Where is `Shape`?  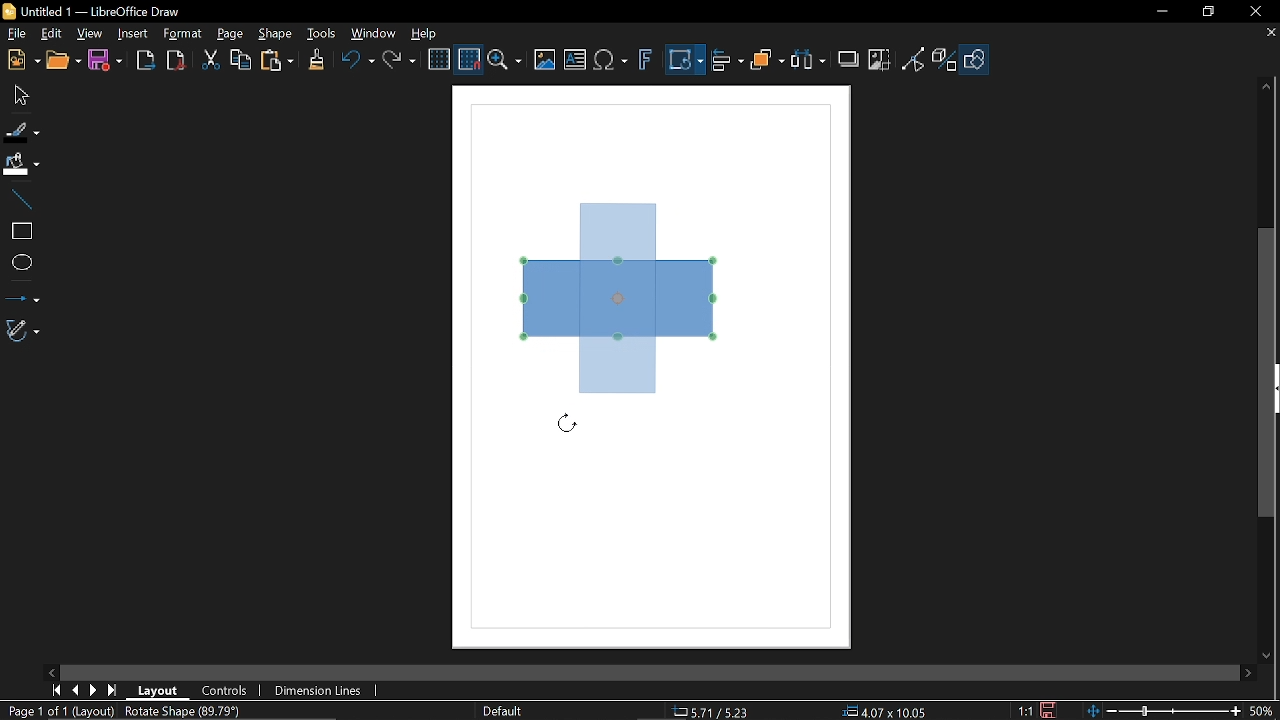 Shape is located at coordinates (278, 35).